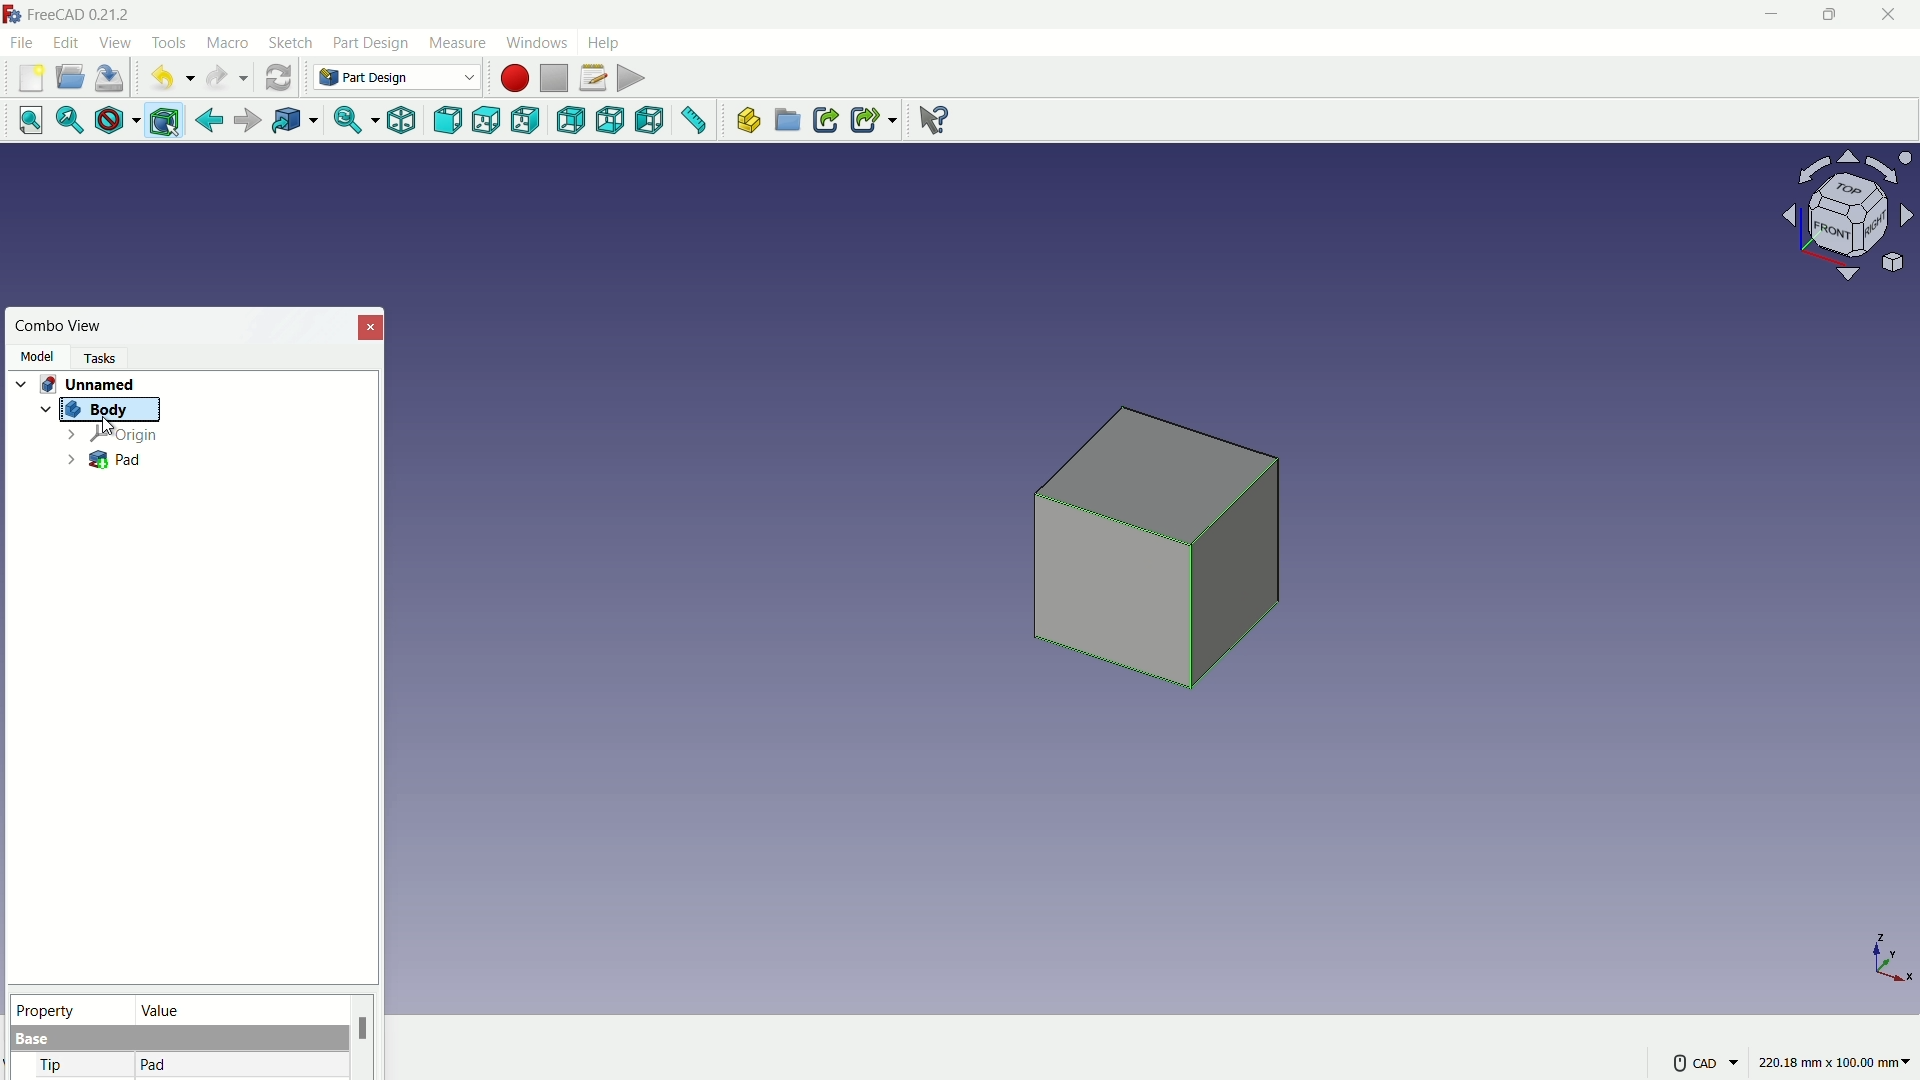 This screenshot has height=1080, width=1920. Describe the element at coordinates (606, 41) in the screenshot. I see `help` at that location.